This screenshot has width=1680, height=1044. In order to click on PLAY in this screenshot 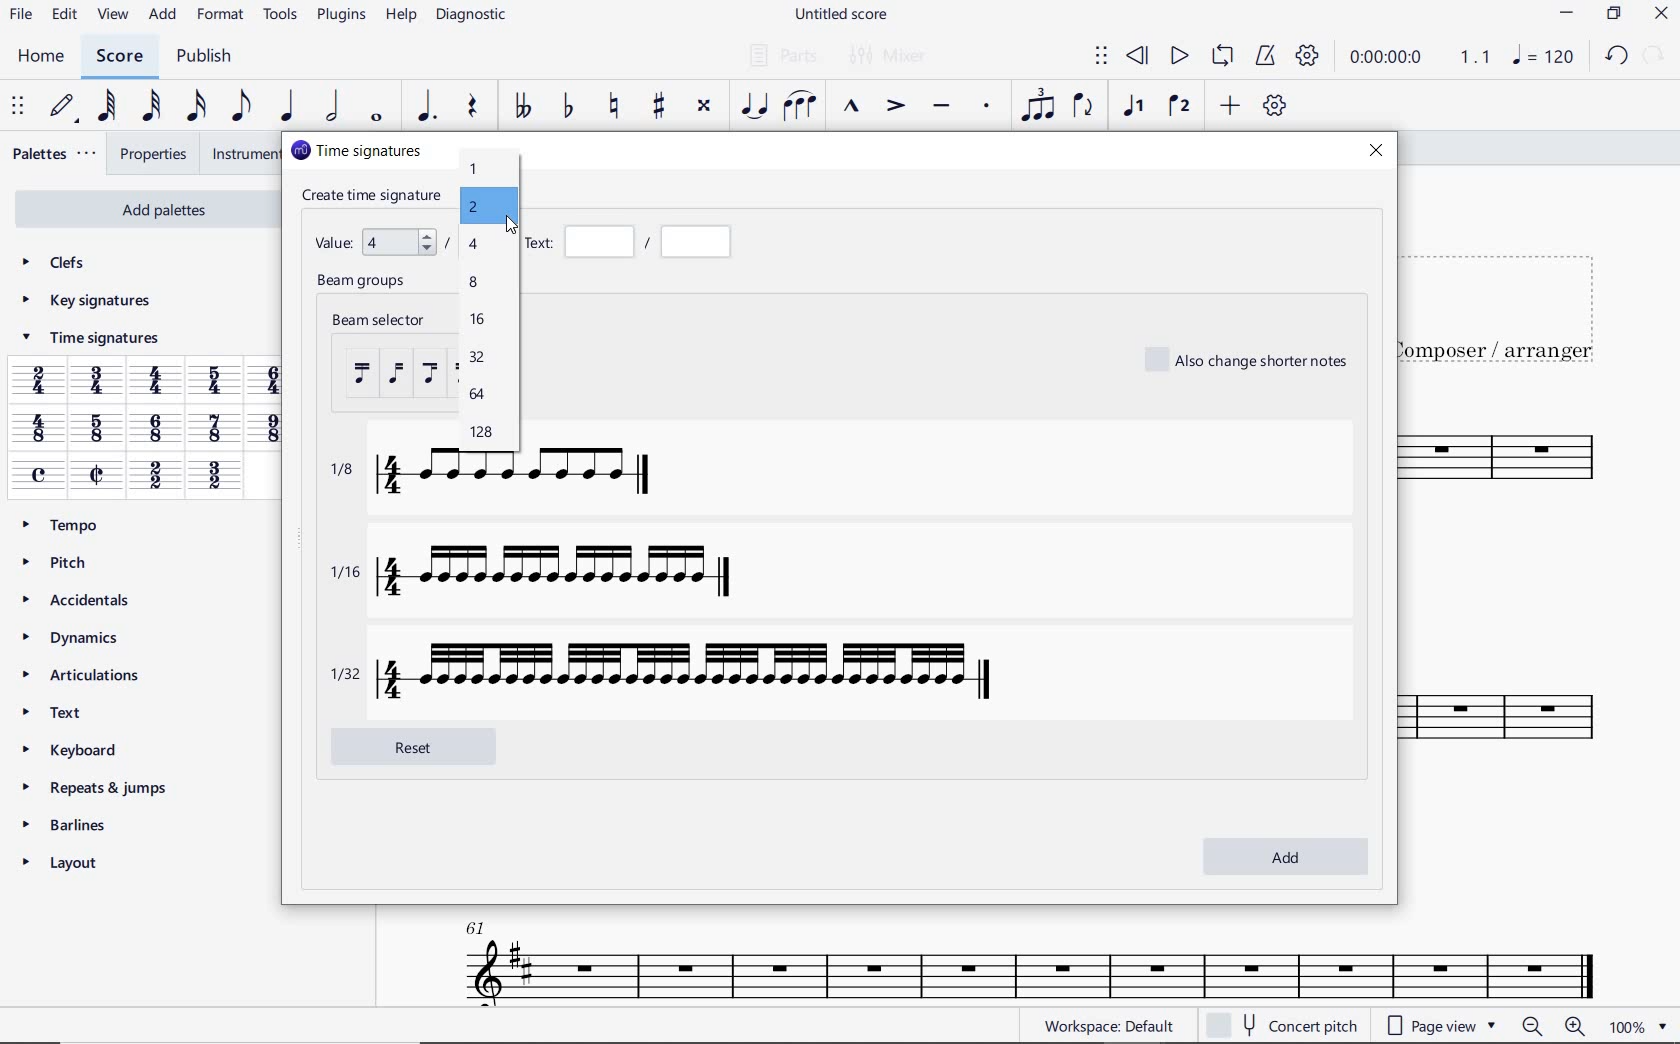, I will do `click(1178, 54)`.